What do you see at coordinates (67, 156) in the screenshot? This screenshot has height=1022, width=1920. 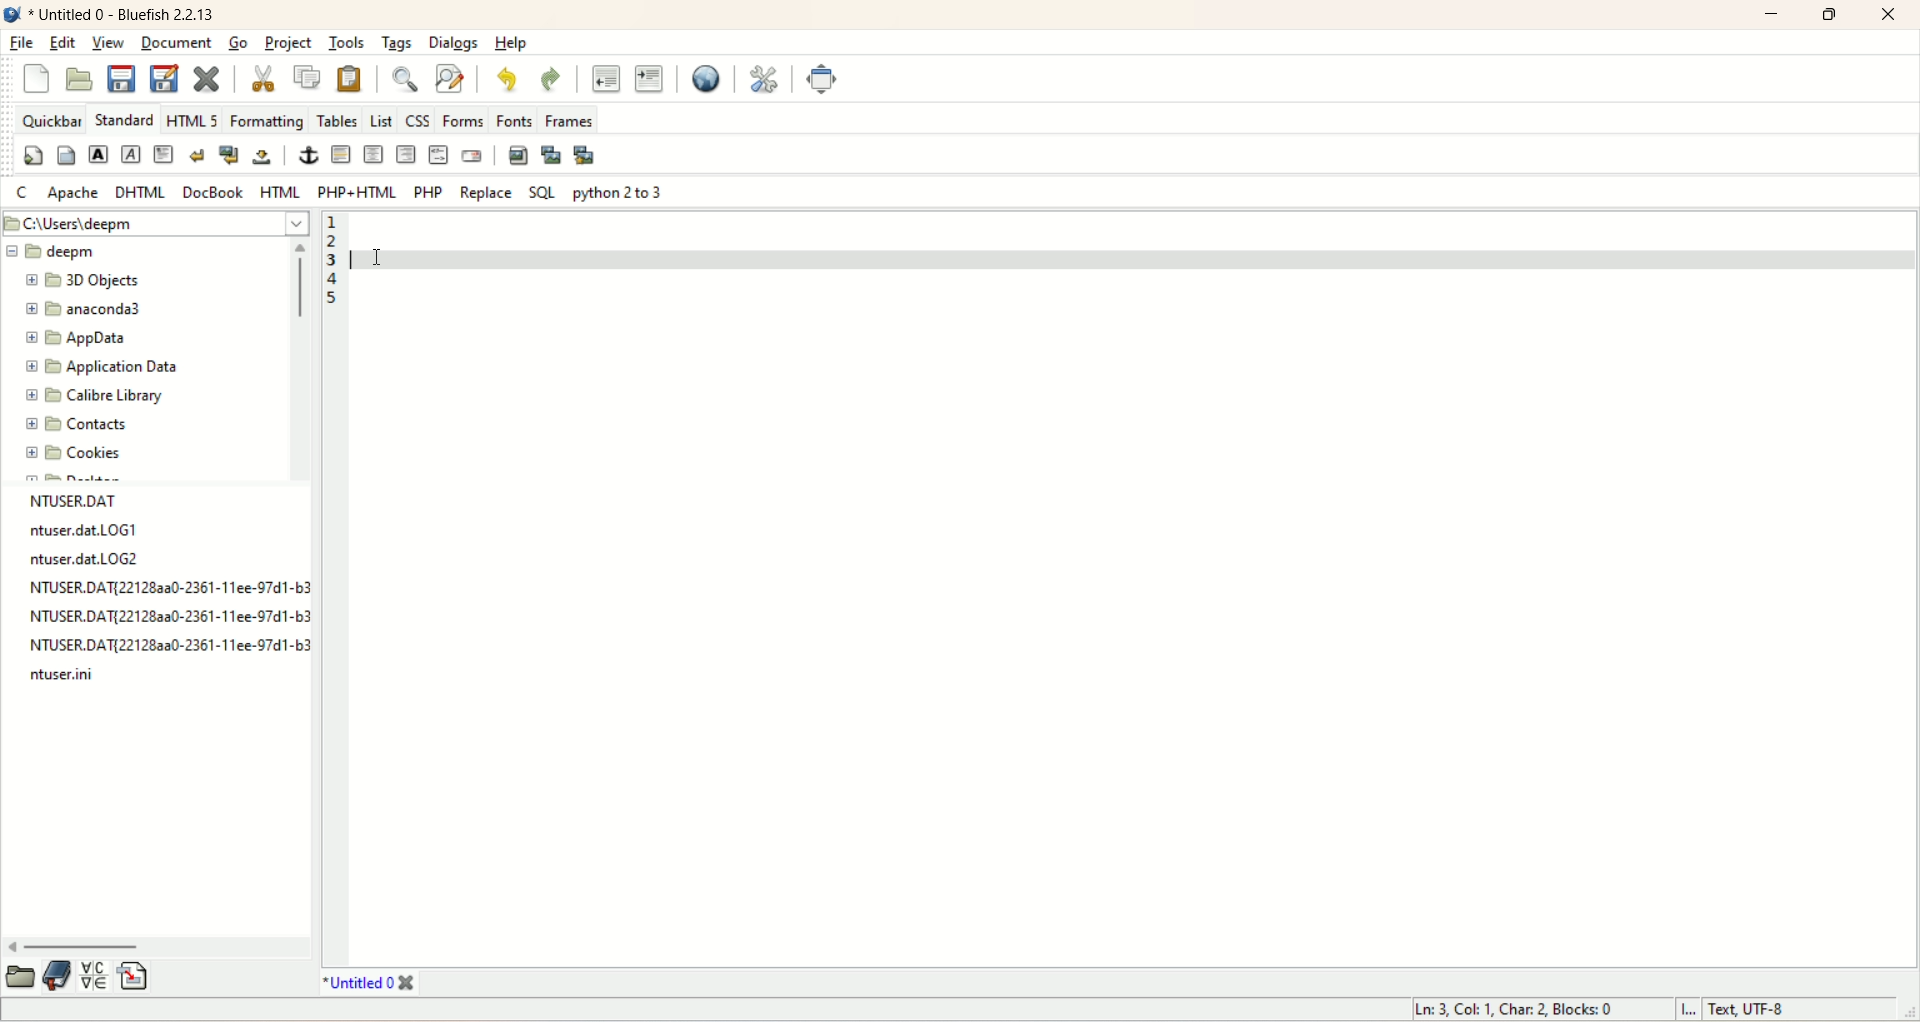 I see `body` at bounding box center [67, 156].